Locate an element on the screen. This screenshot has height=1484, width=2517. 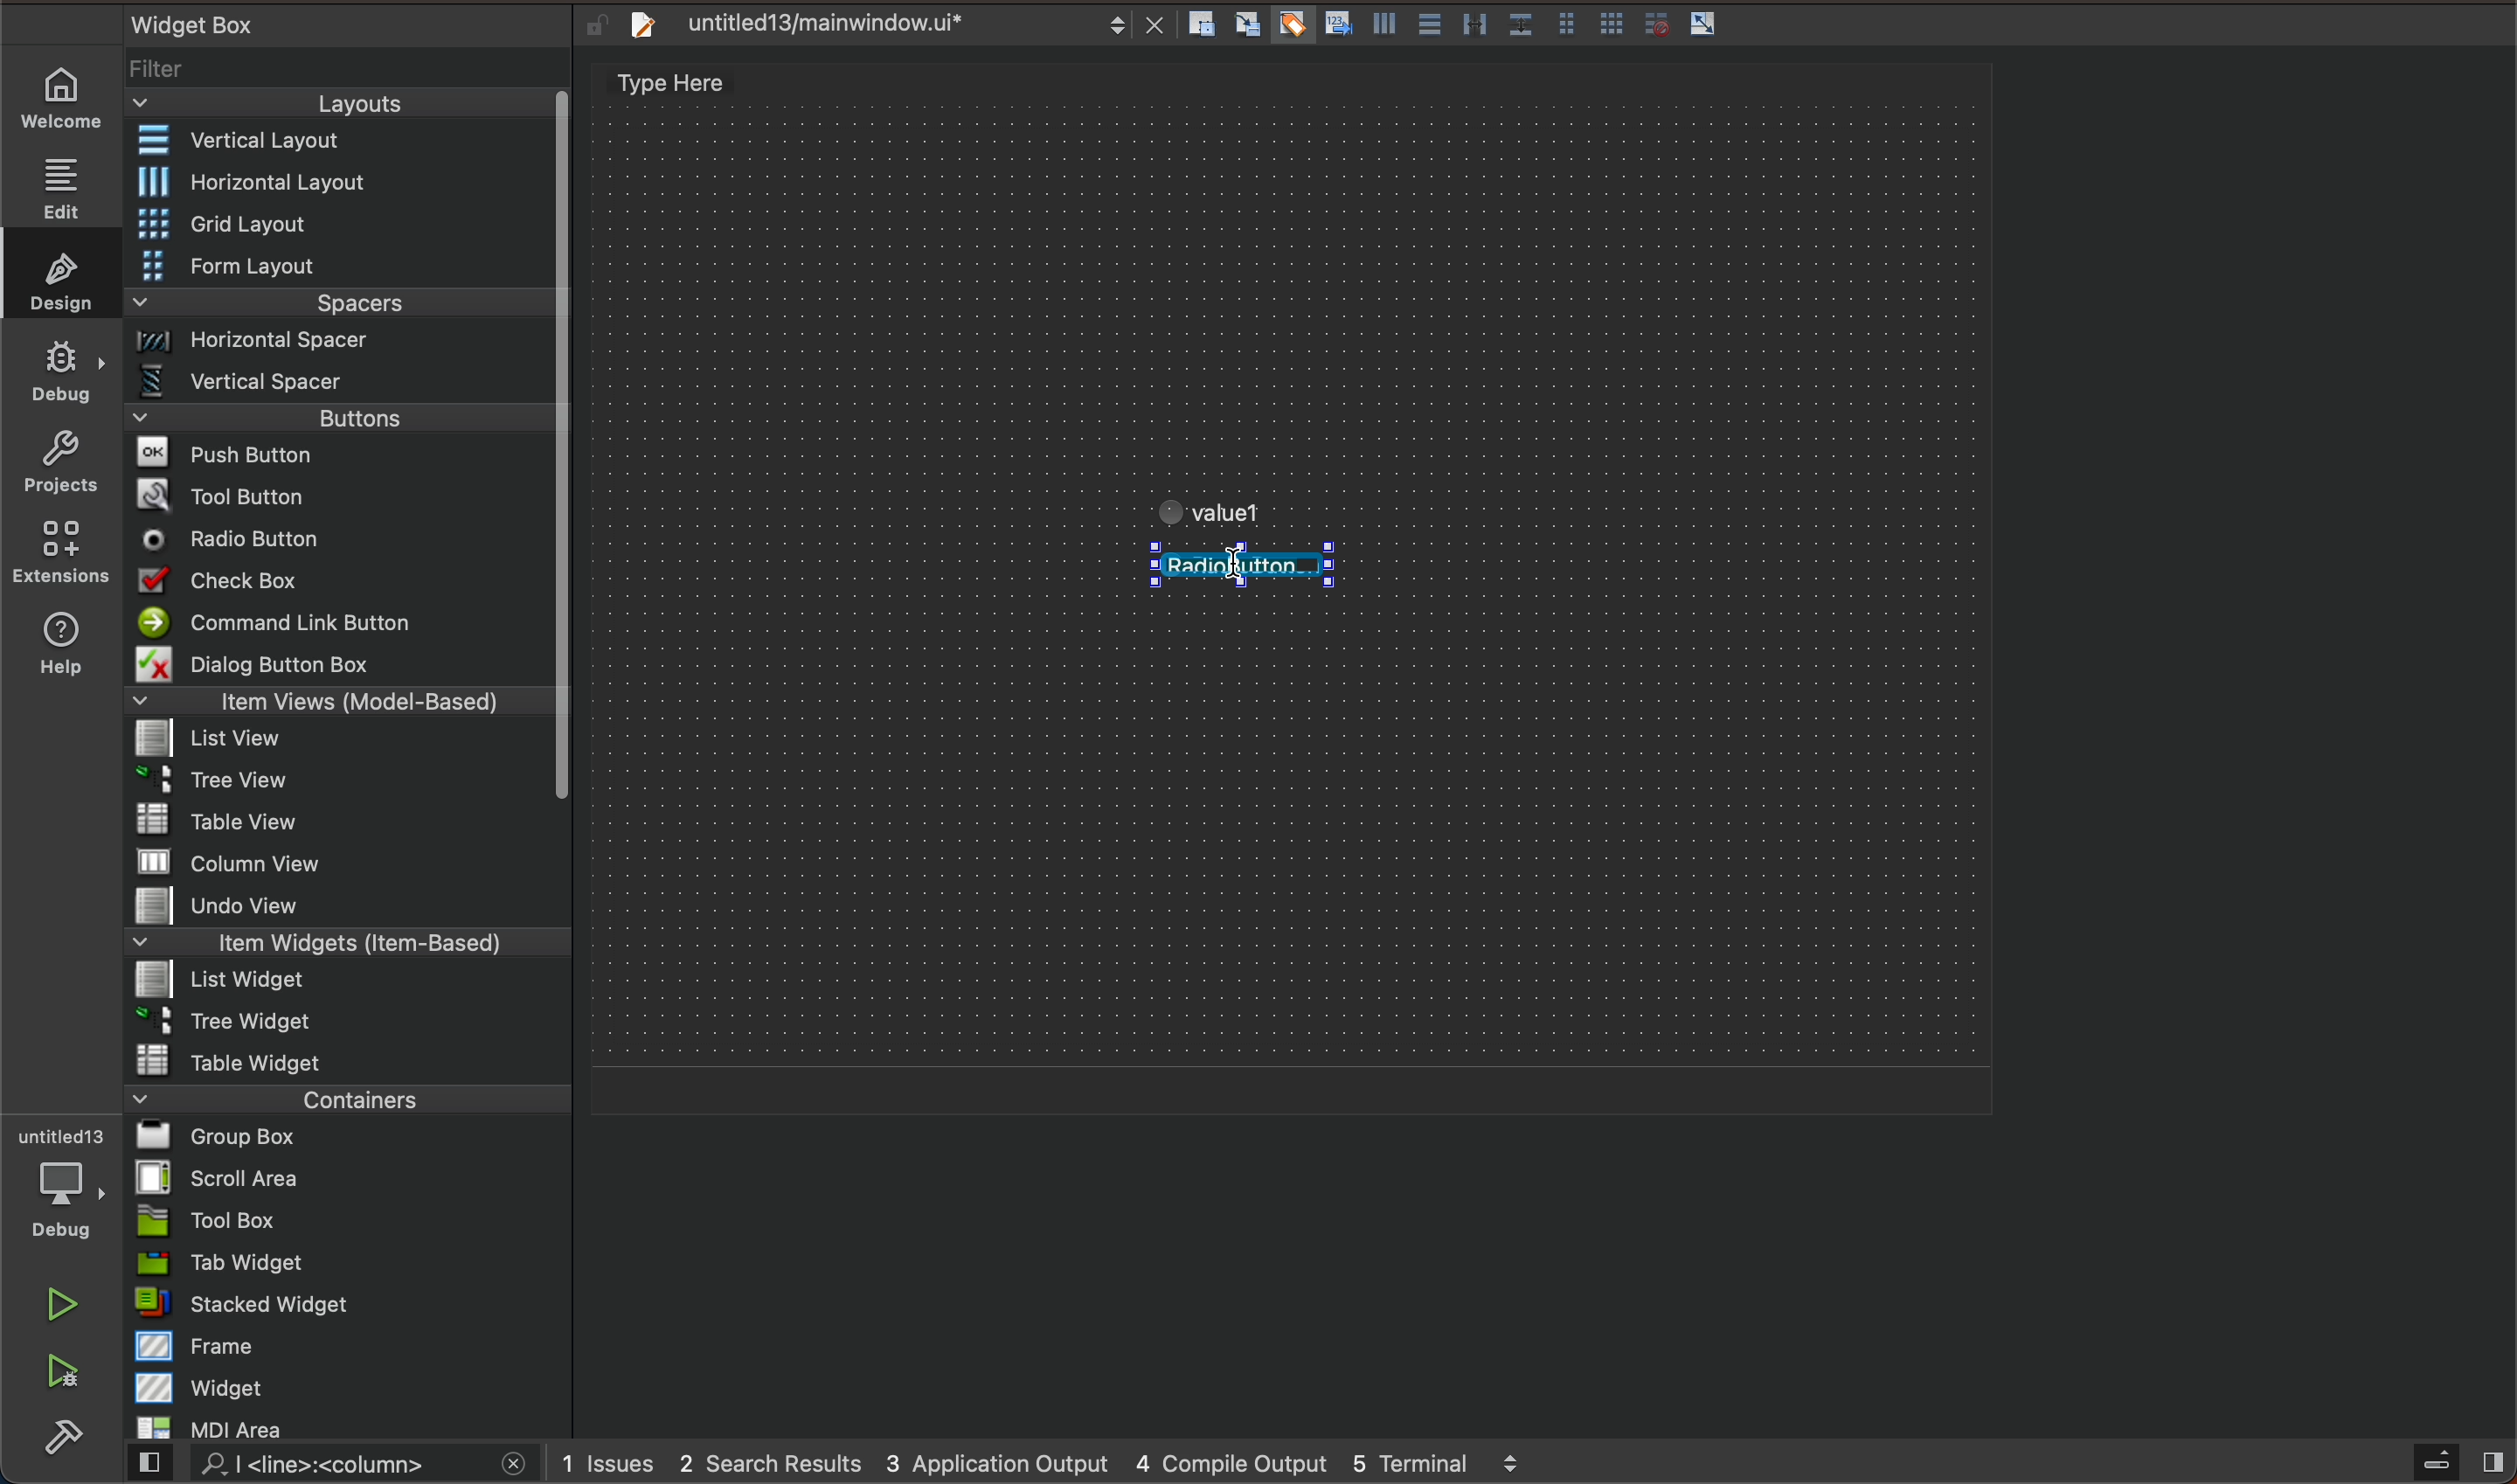
table view is located at coordinates (348, 822).